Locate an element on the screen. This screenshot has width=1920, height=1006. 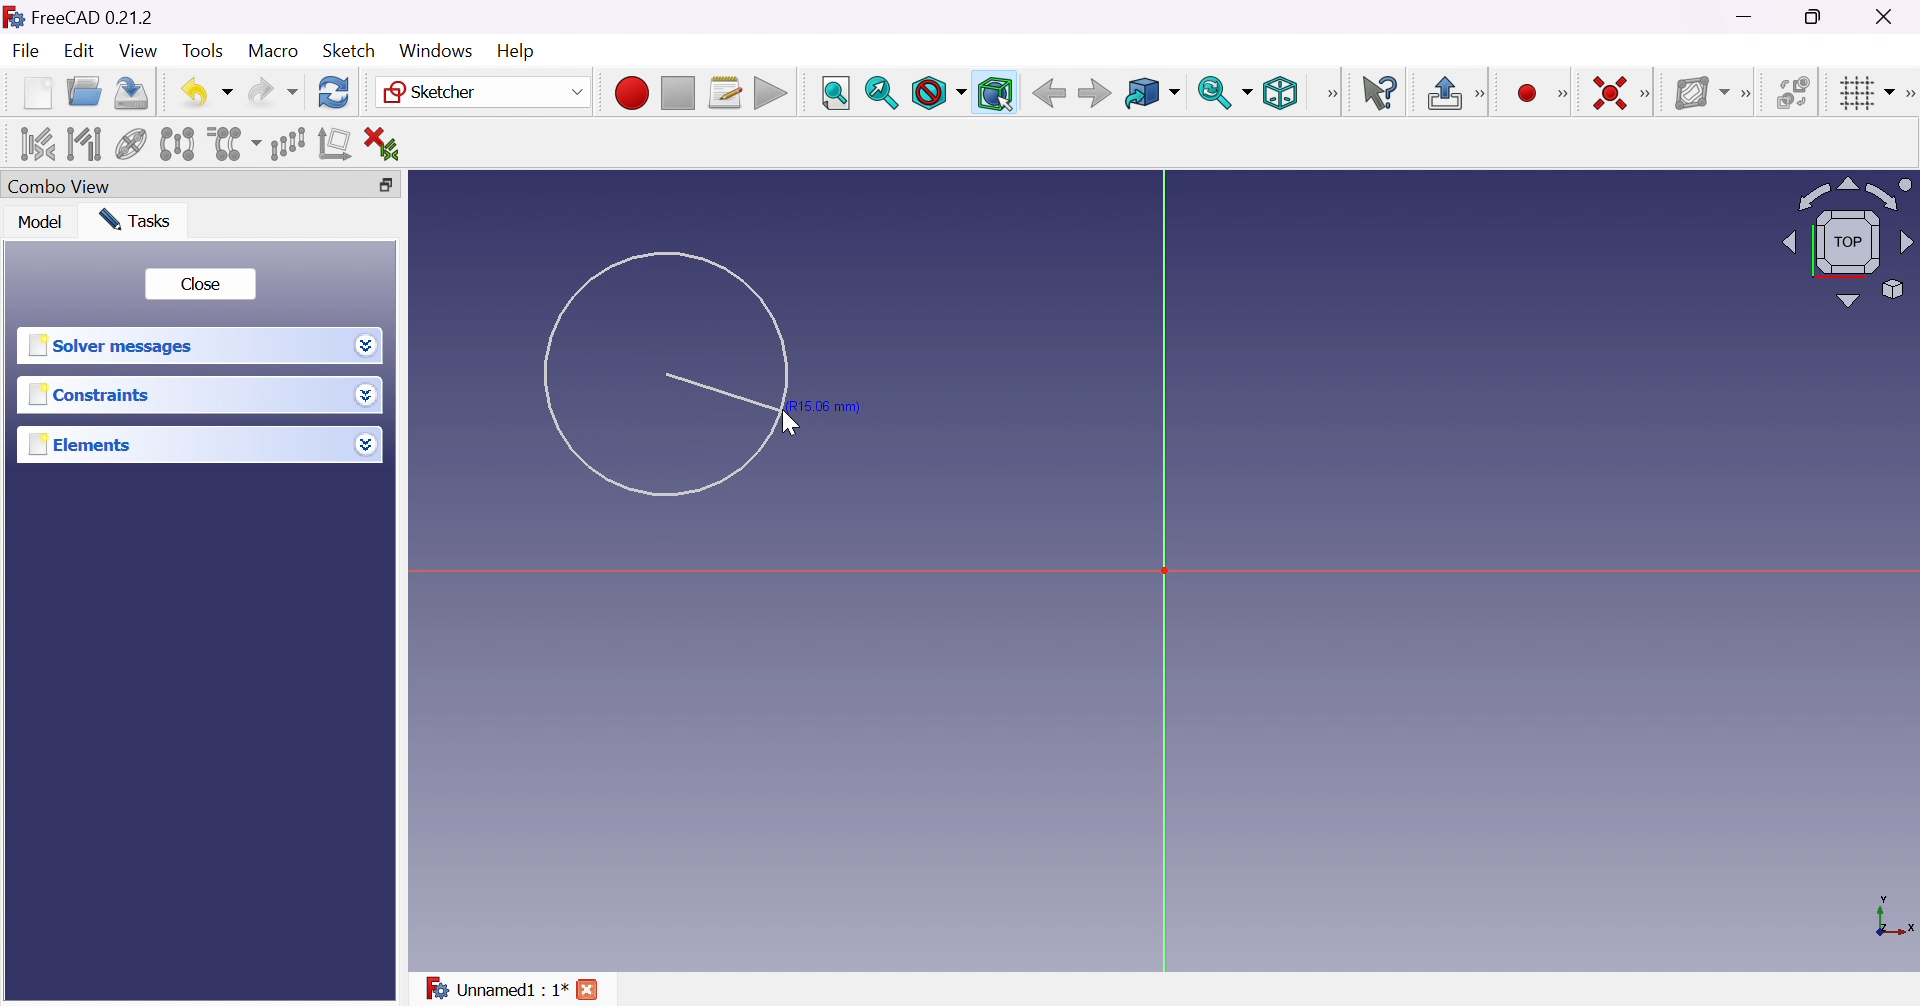
Elements is located at coordinates (82, 445).